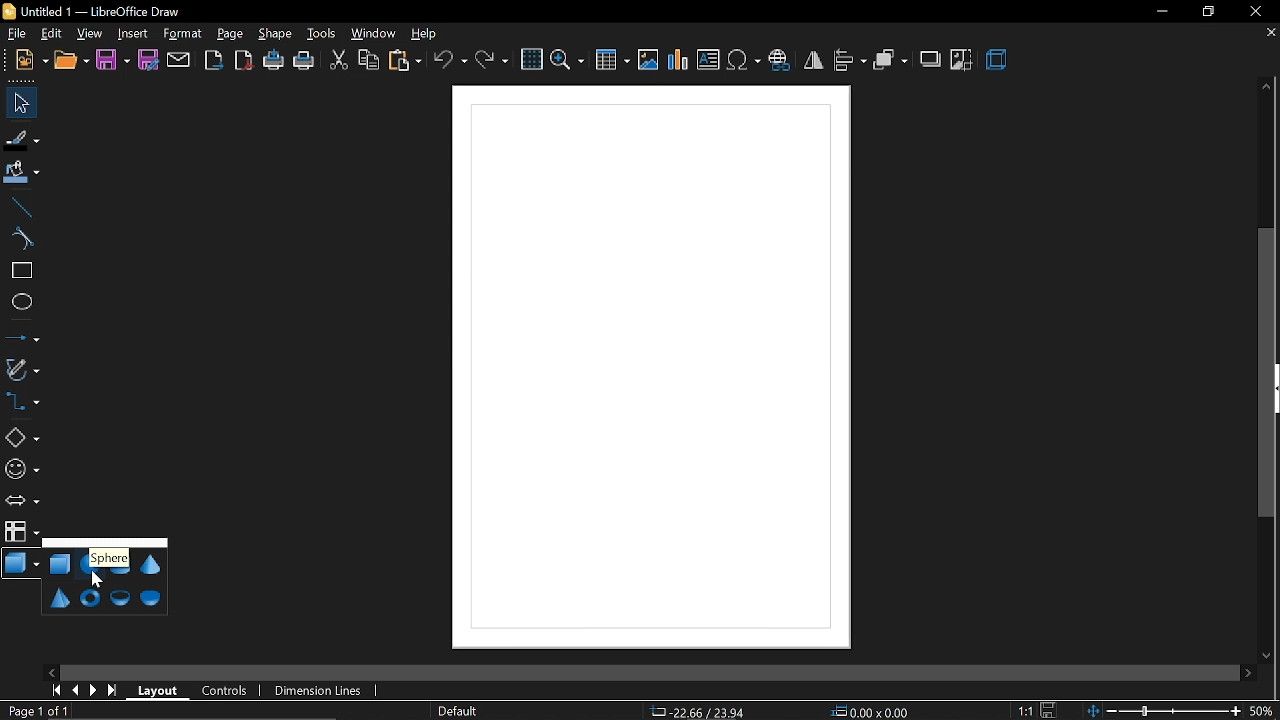 The image size is (1280, 720). Describe the element at coordinates (305, 61) in the screenshot. I see `print` at that location.